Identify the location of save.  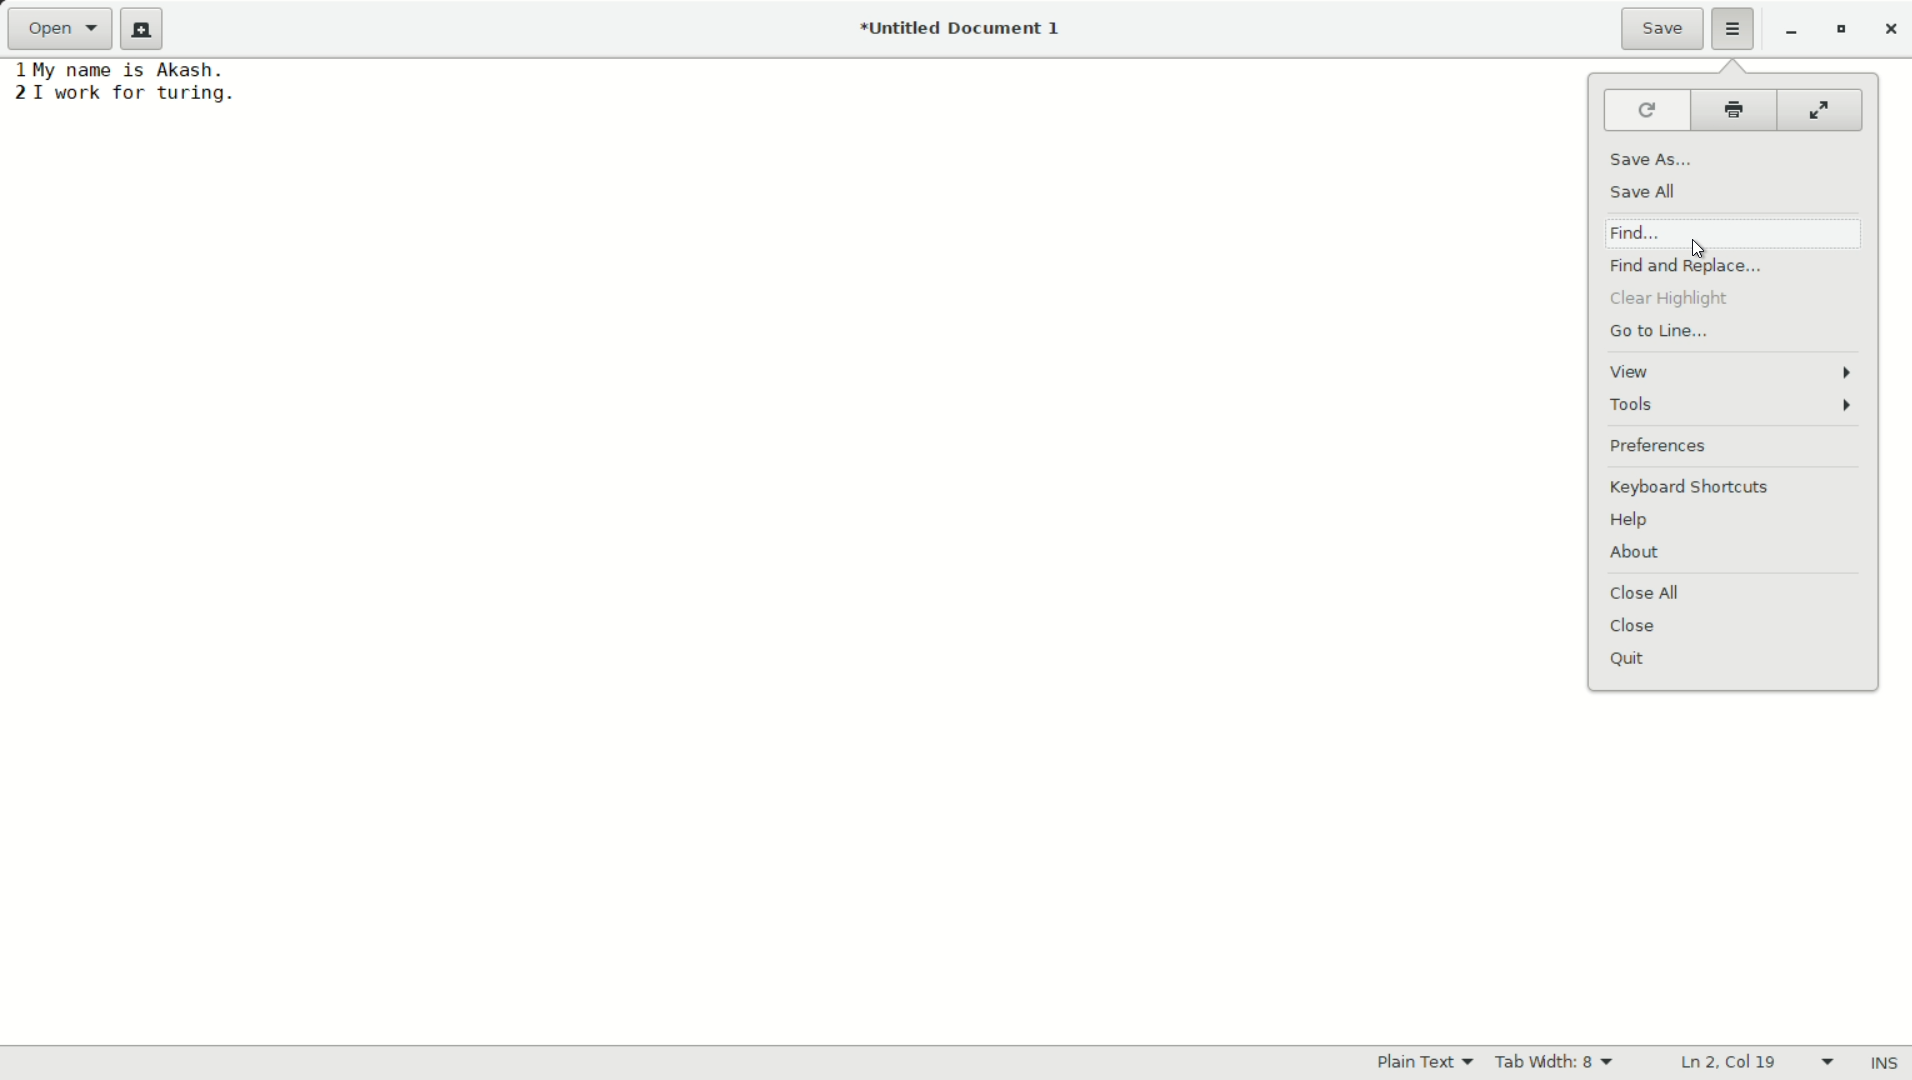
(1664, 29).